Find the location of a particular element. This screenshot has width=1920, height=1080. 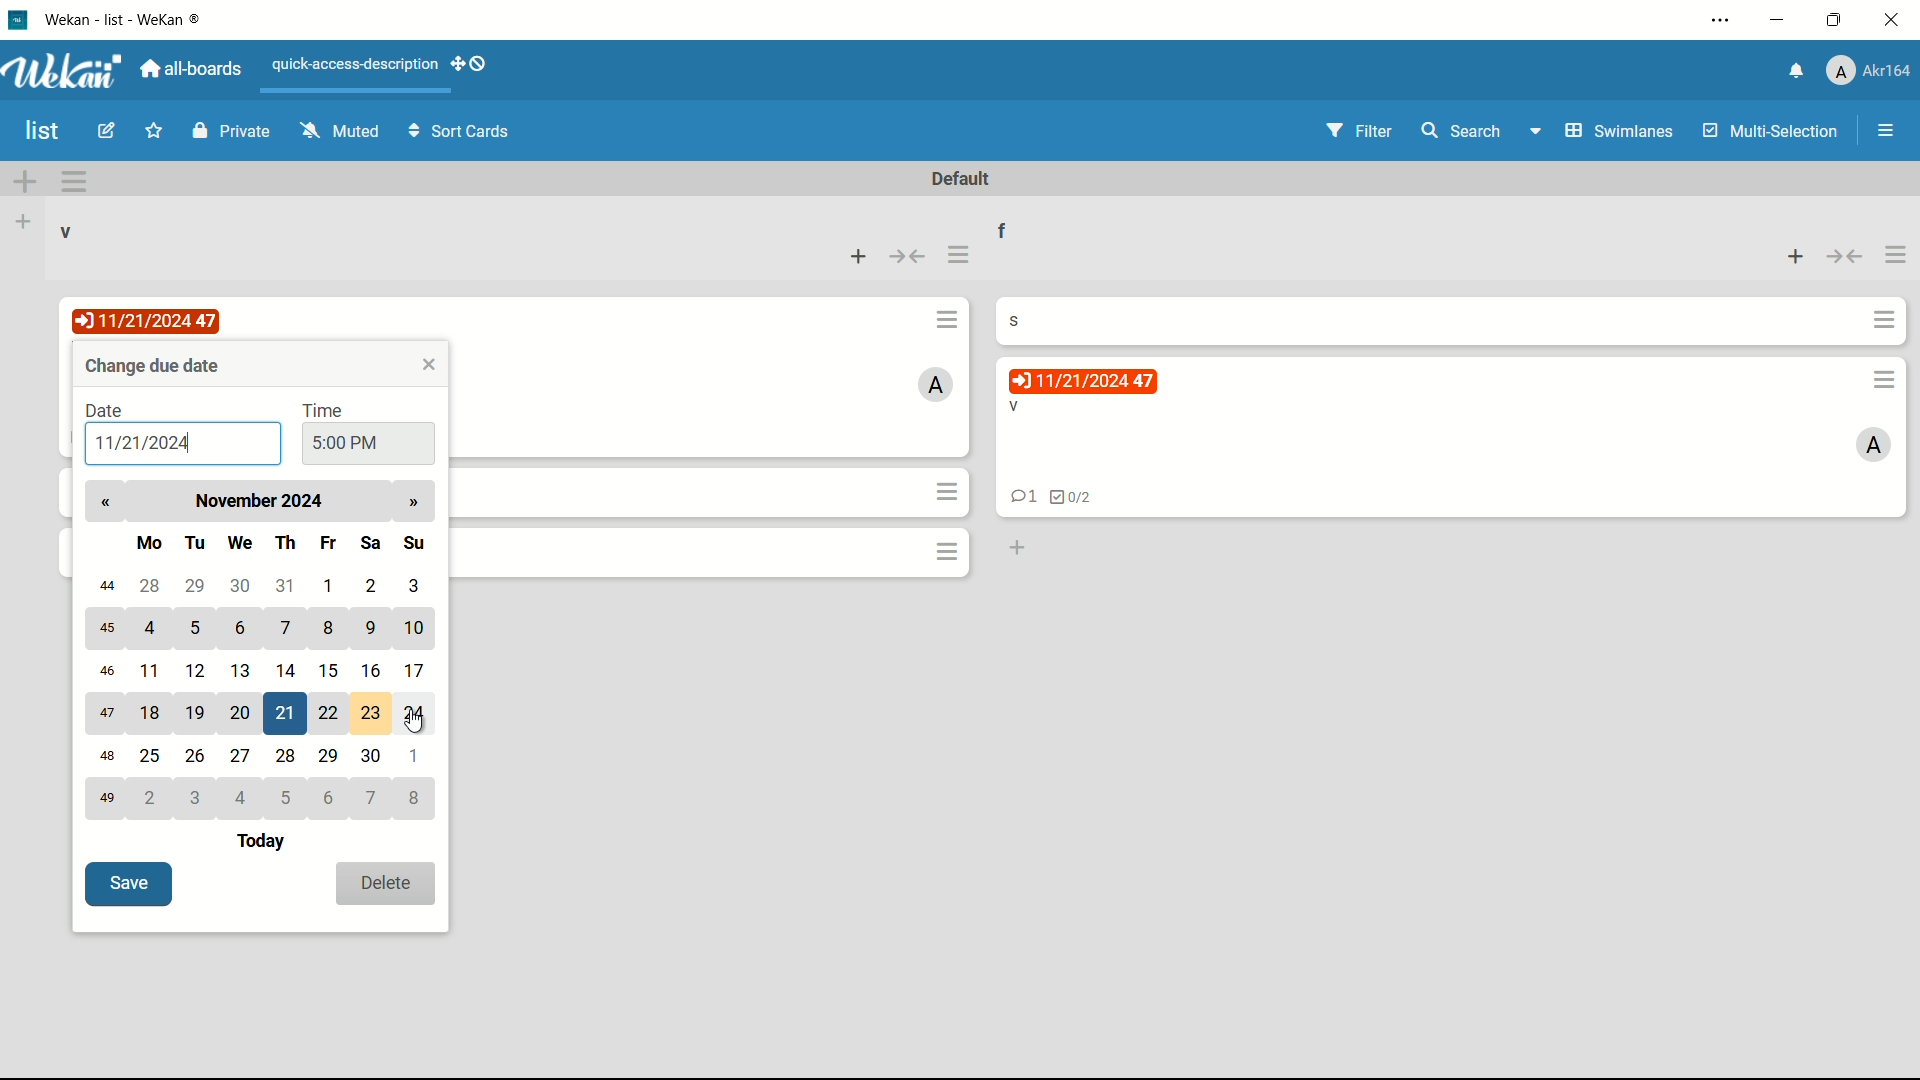

4 is located at coordinates (244, 798).